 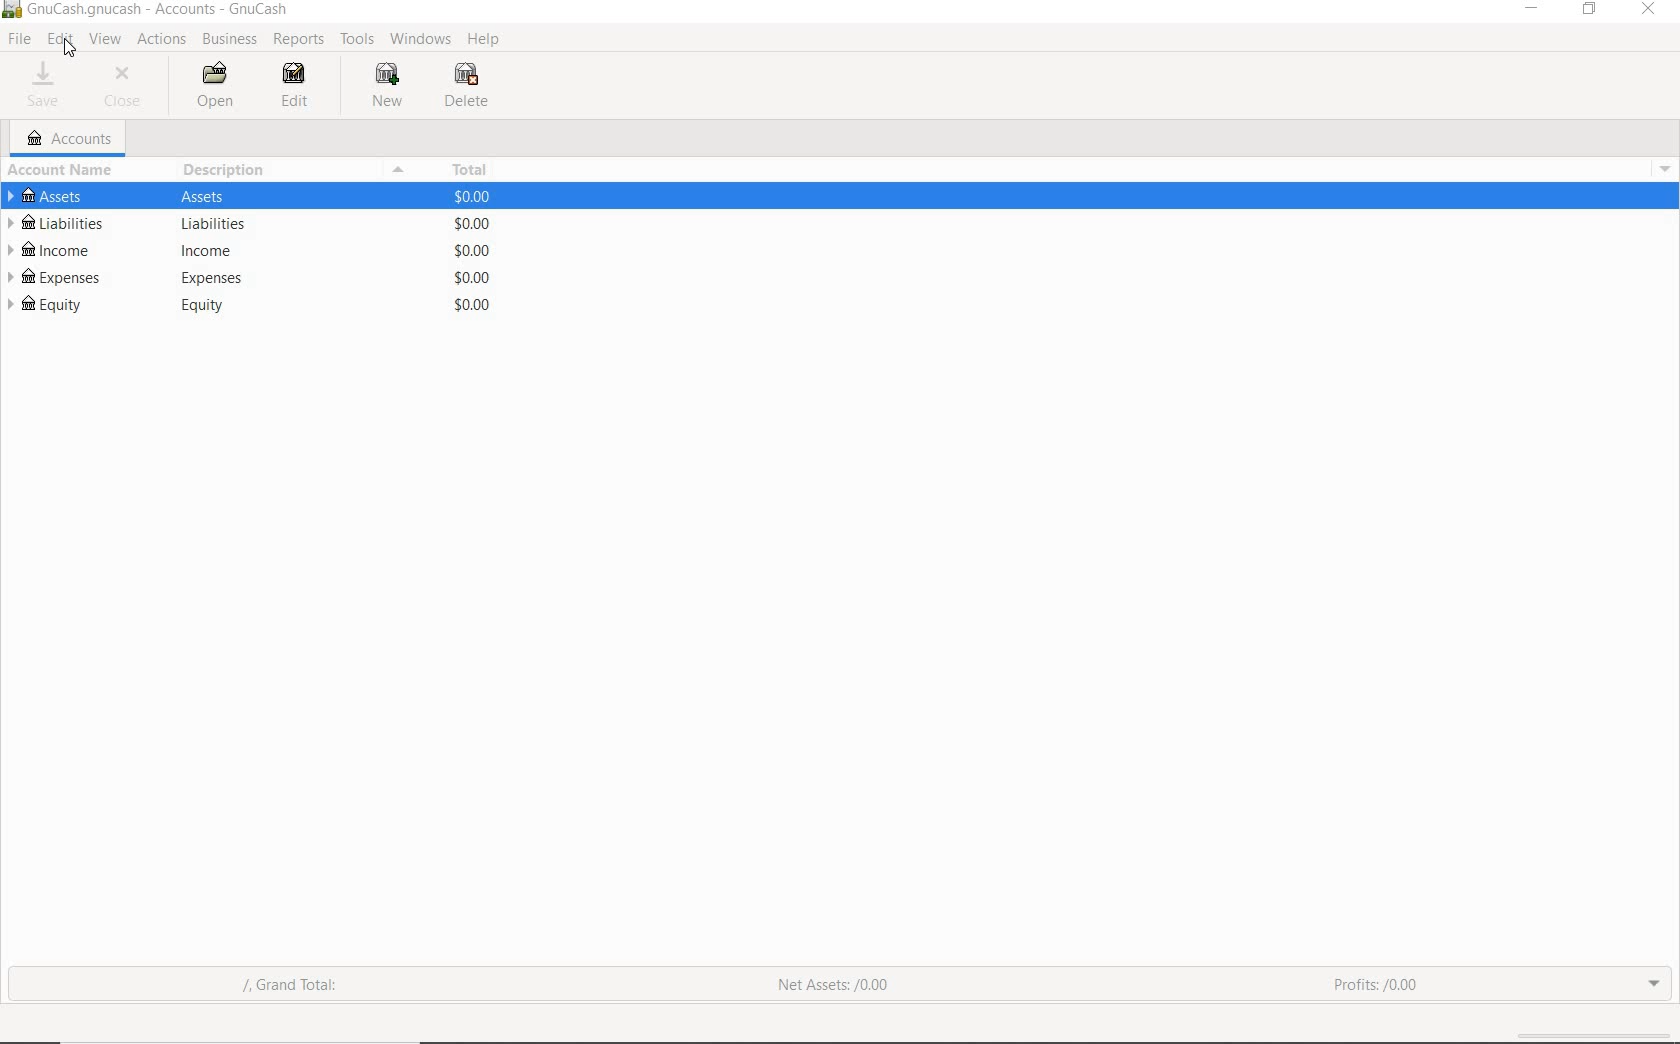 I want to click on ACTIONS, so click(x=161, y=40).